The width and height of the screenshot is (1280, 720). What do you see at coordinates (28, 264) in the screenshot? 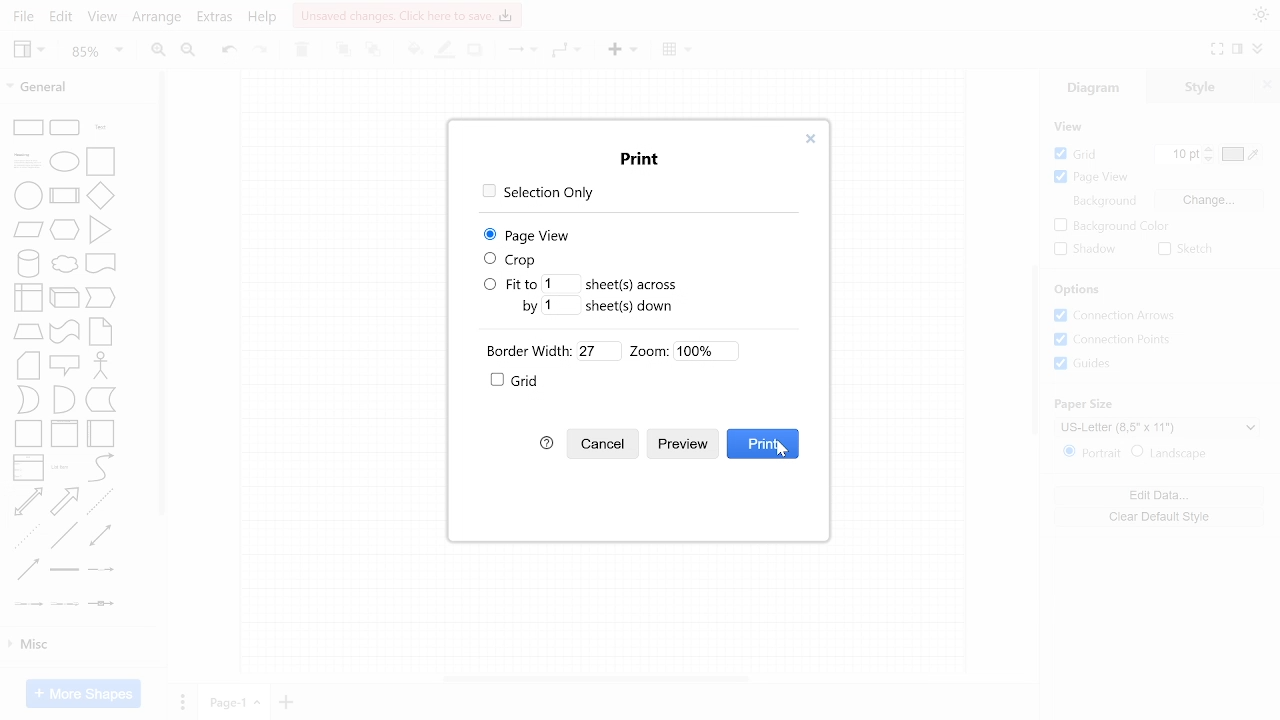
I see `Cylinder` at bounding box center [28, 264].